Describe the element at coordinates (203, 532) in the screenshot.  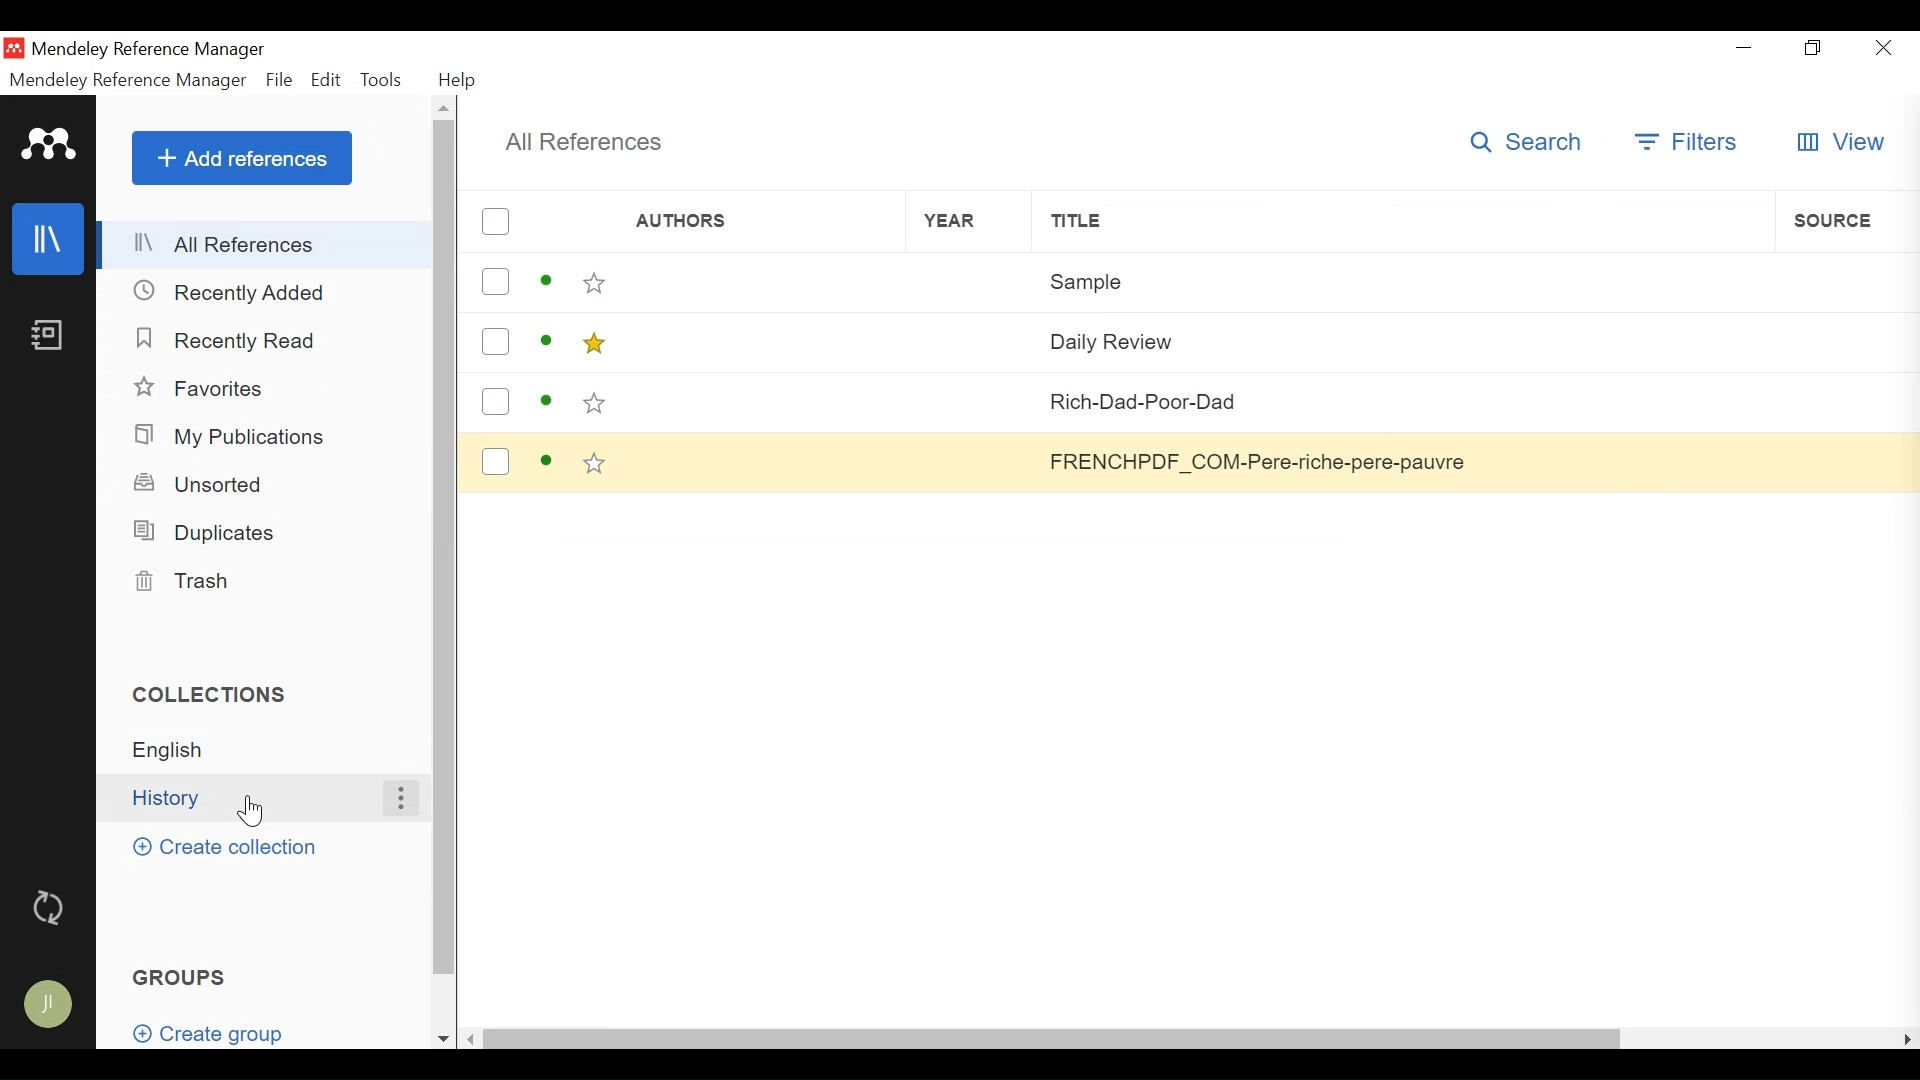
I see `Duplicates` at that location.